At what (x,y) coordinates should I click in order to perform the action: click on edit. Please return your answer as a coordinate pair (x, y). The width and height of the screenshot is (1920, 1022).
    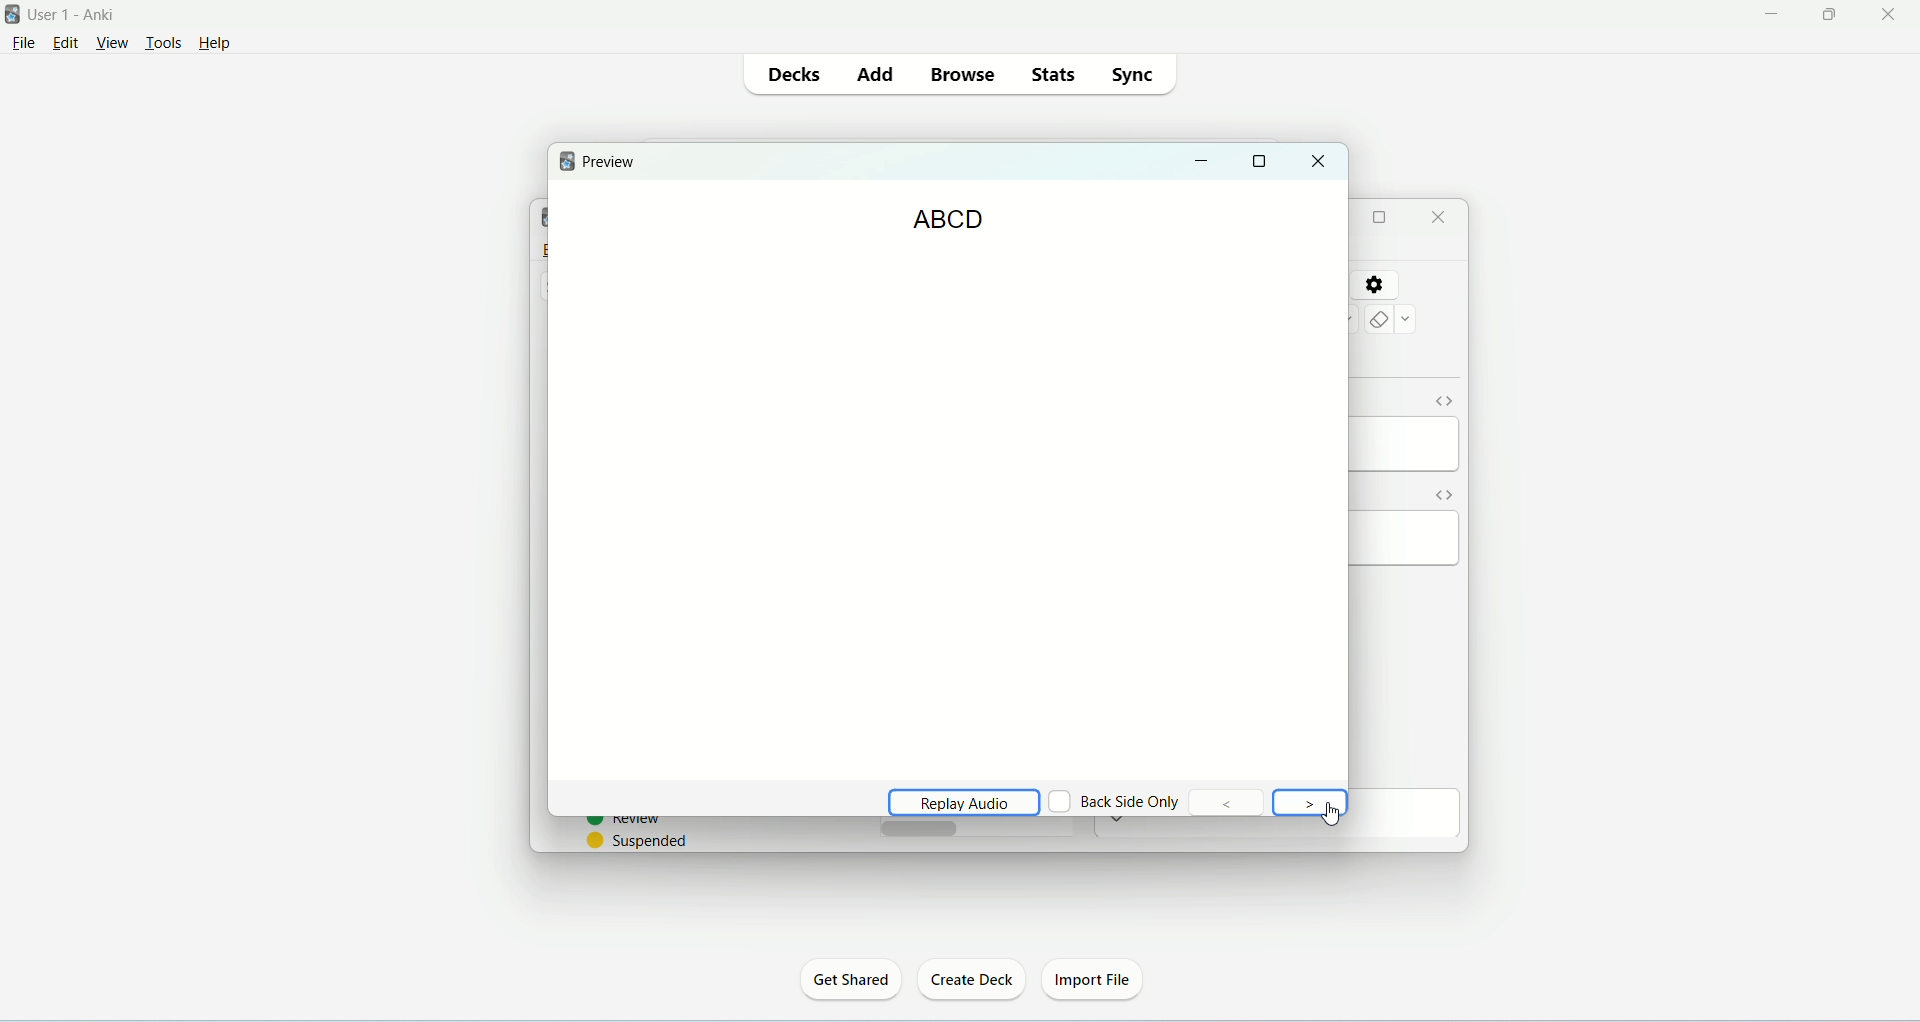
    Looking at the image, I should click on (71, 44).